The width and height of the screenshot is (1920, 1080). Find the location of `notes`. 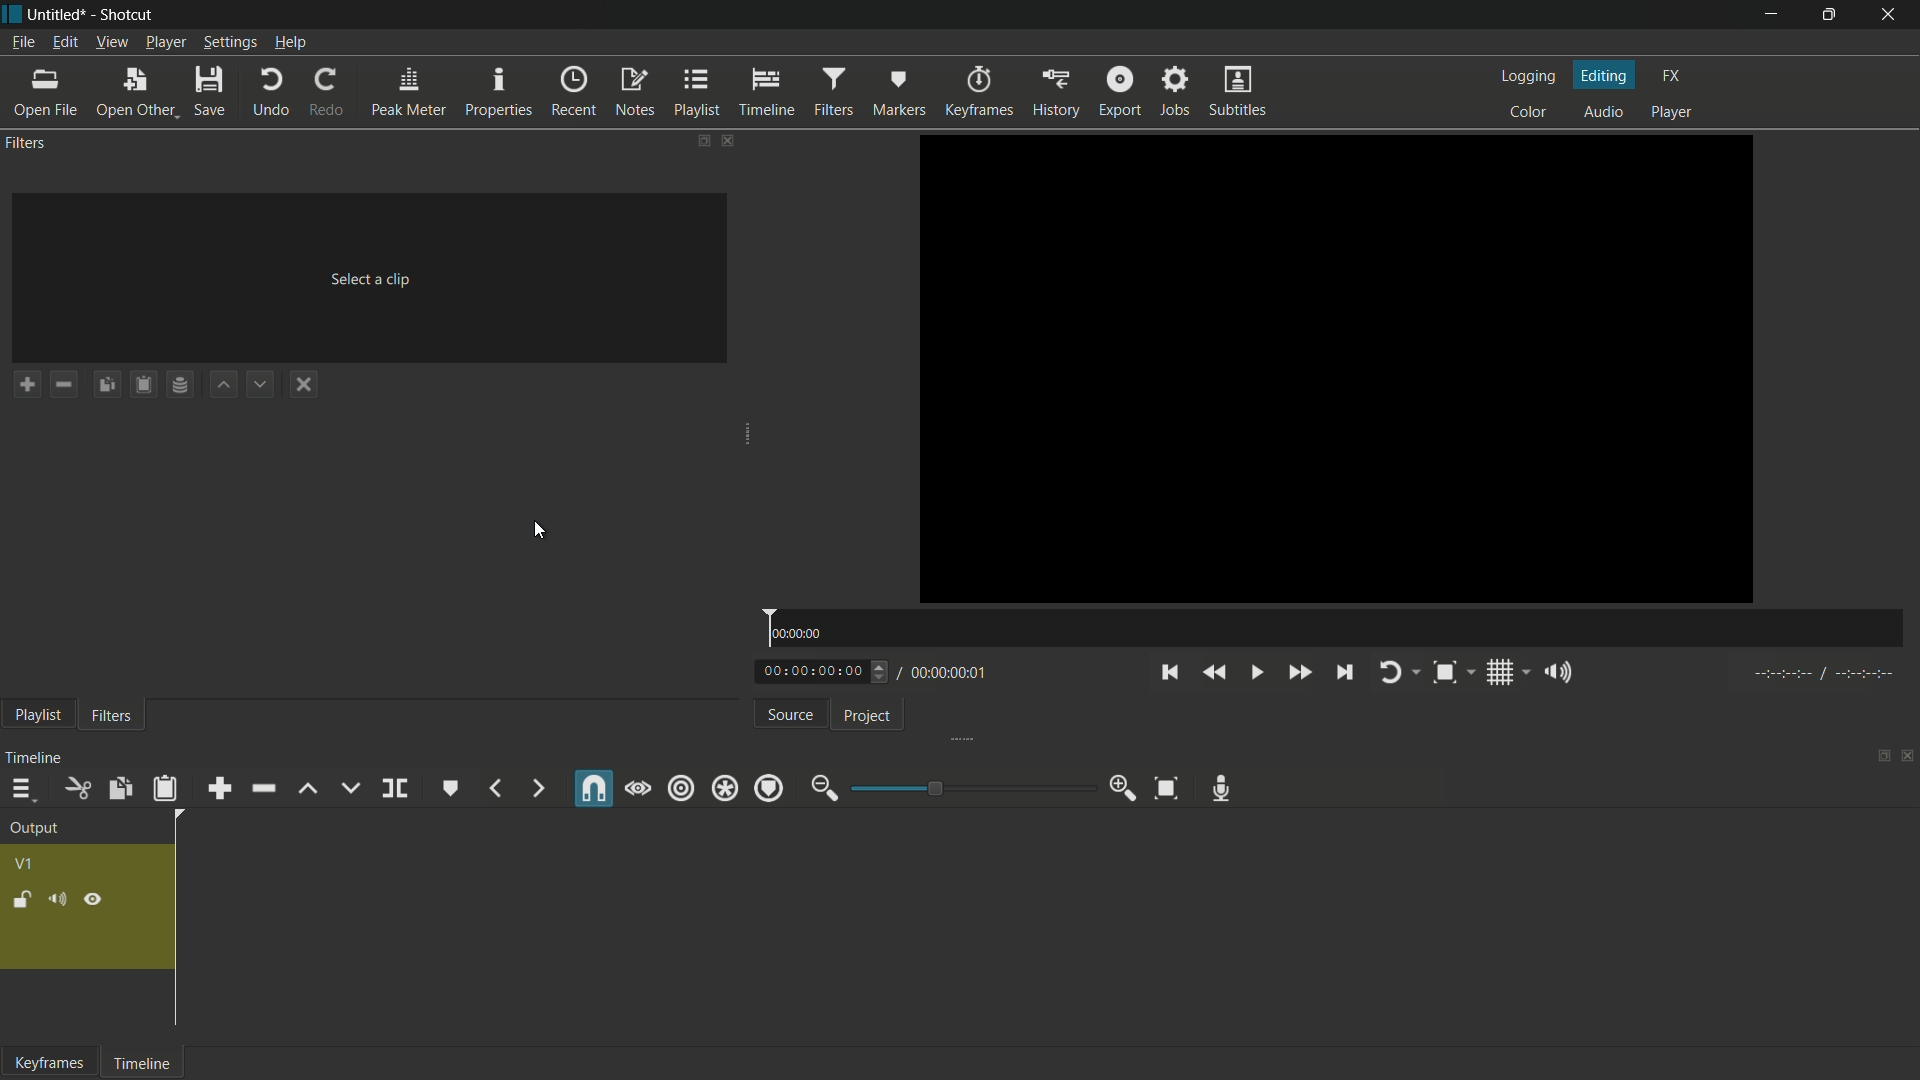

notes is located at coordinates (635, 93).